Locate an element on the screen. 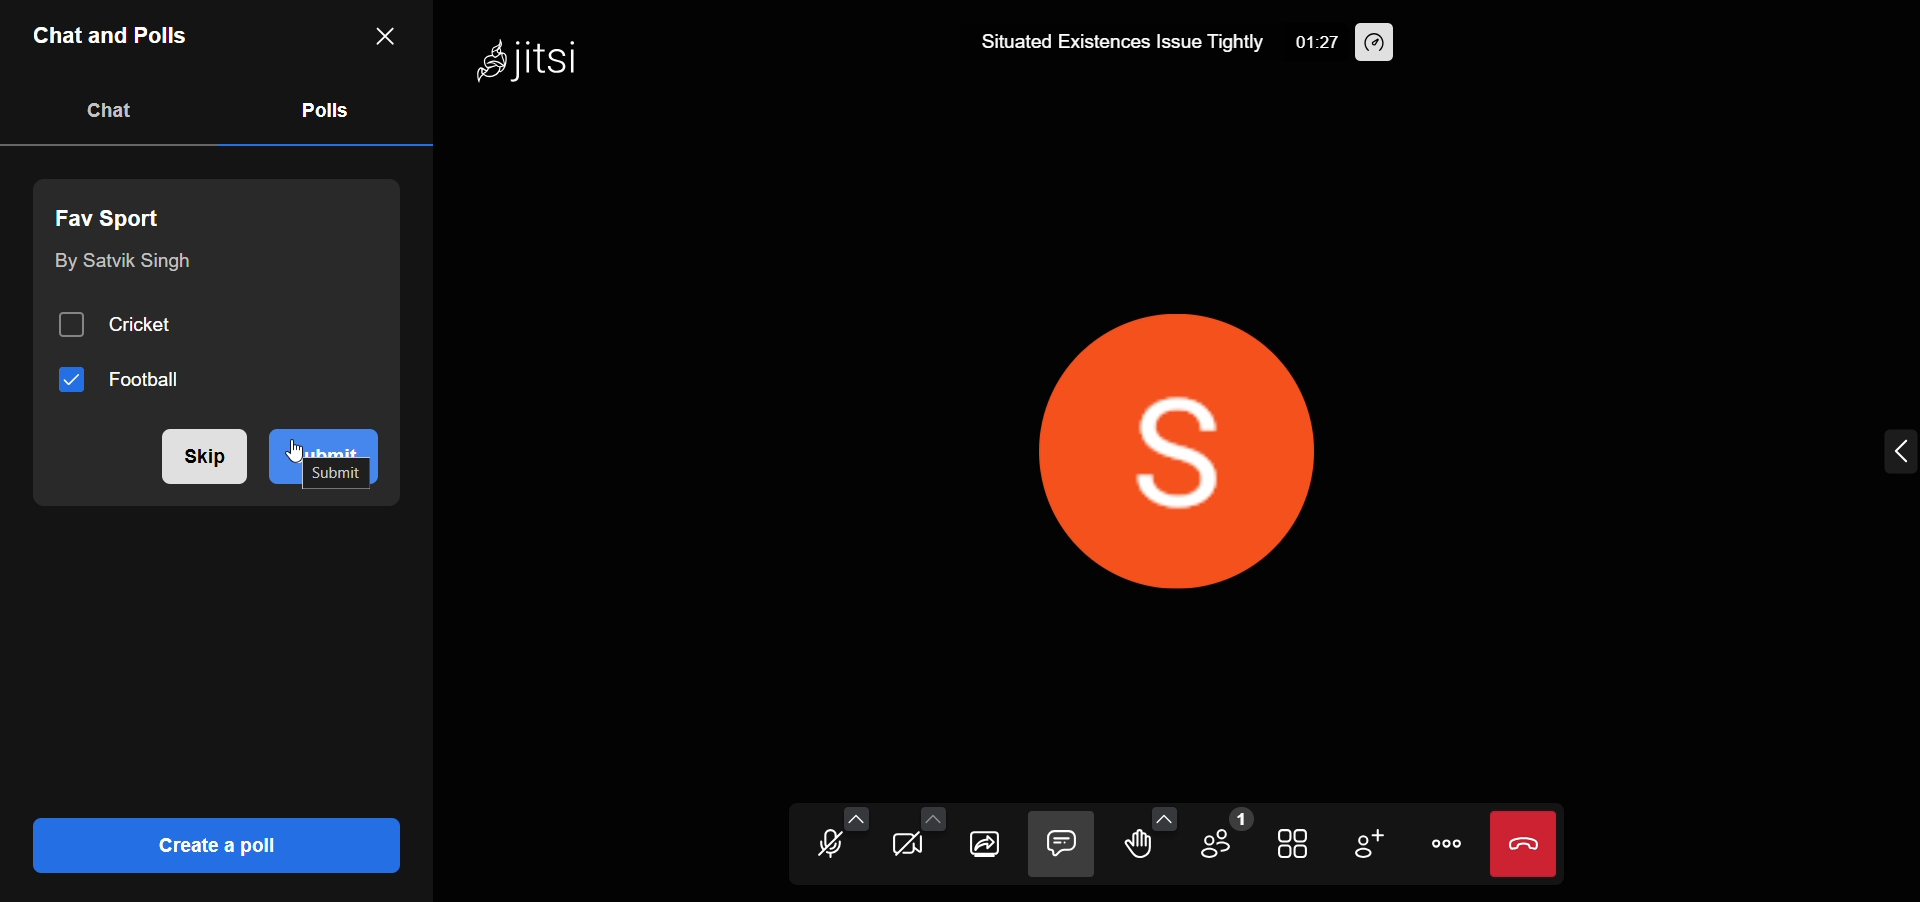  create a poll is located at coordinates (216, 845).